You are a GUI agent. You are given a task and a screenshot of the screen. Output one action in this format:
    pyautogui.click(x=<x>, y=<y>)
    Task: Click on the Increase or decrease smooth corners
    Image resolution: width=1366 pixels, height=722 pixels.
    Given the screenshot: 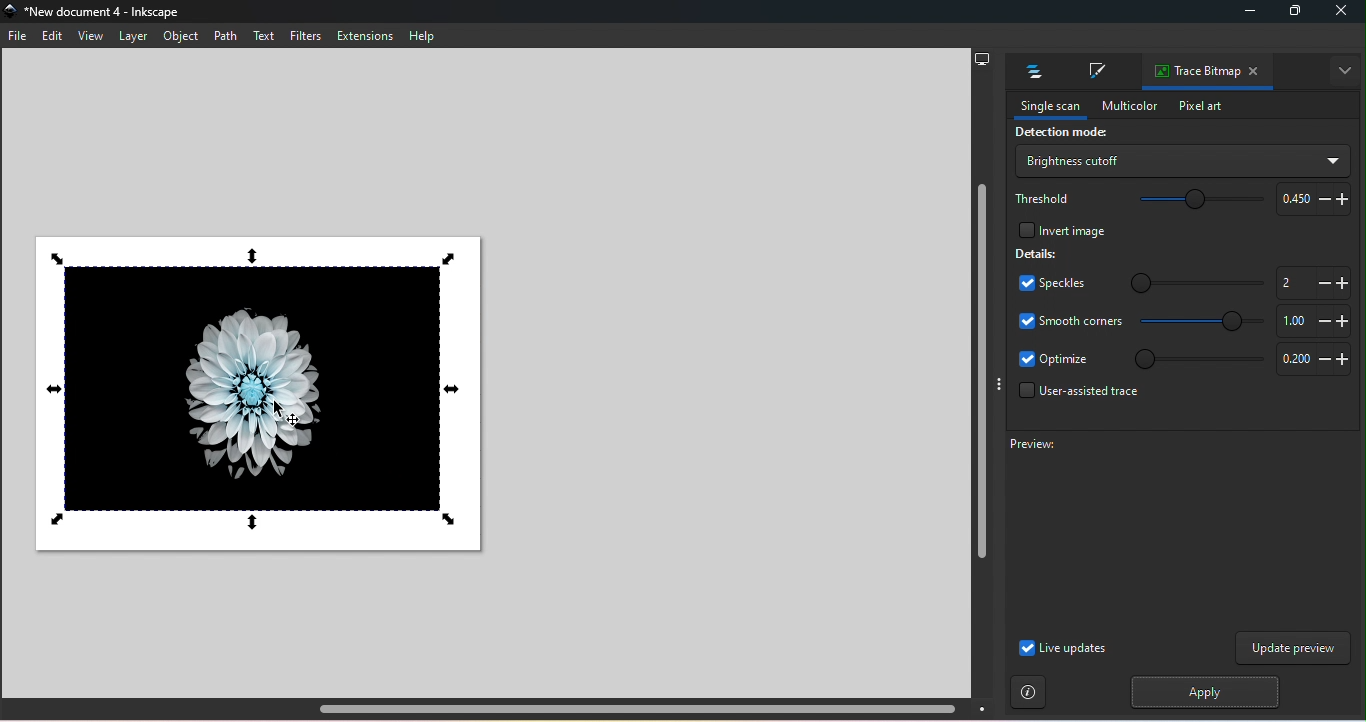 What is the action you would take?
    pyautogui.click(x=1311, y=321)
    